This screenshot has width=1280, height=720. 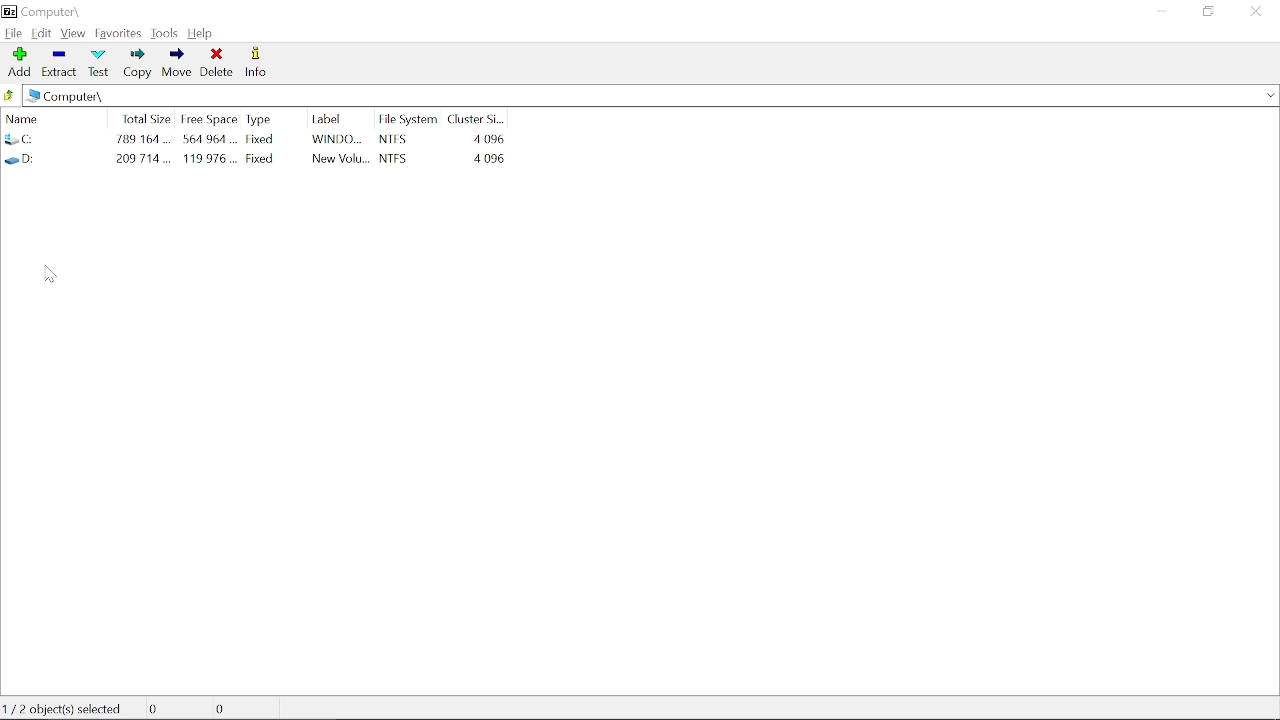 What do you see at coordinates (341, 151) in the screenshot?
I see `WINDO... New Volu...` at bounding box center [341, 151].